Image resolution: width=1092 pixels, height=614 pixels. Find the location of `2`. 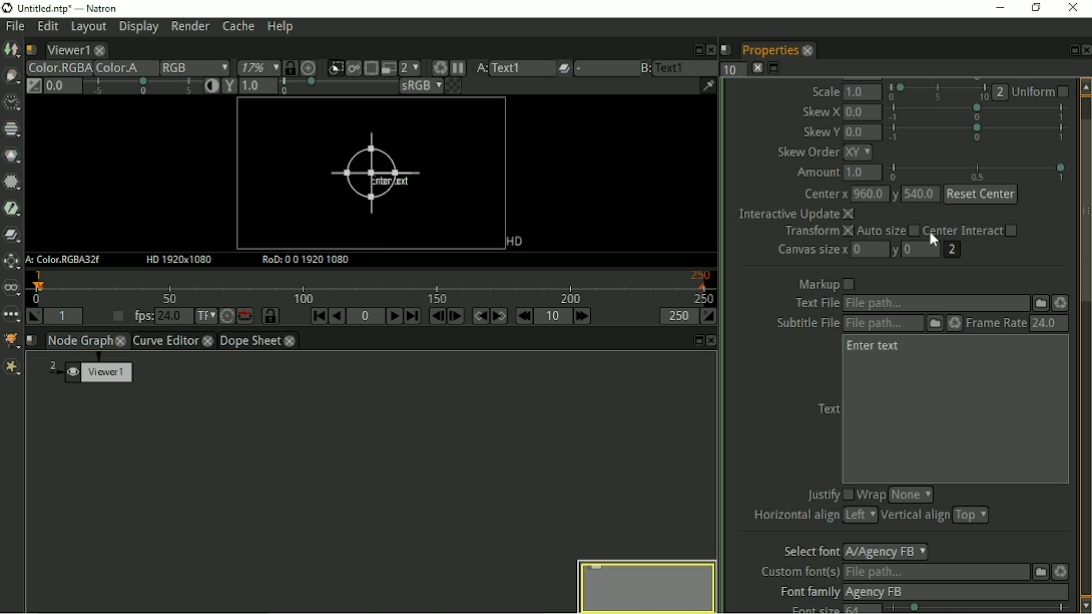

2 is located at coordinates (953, 250).